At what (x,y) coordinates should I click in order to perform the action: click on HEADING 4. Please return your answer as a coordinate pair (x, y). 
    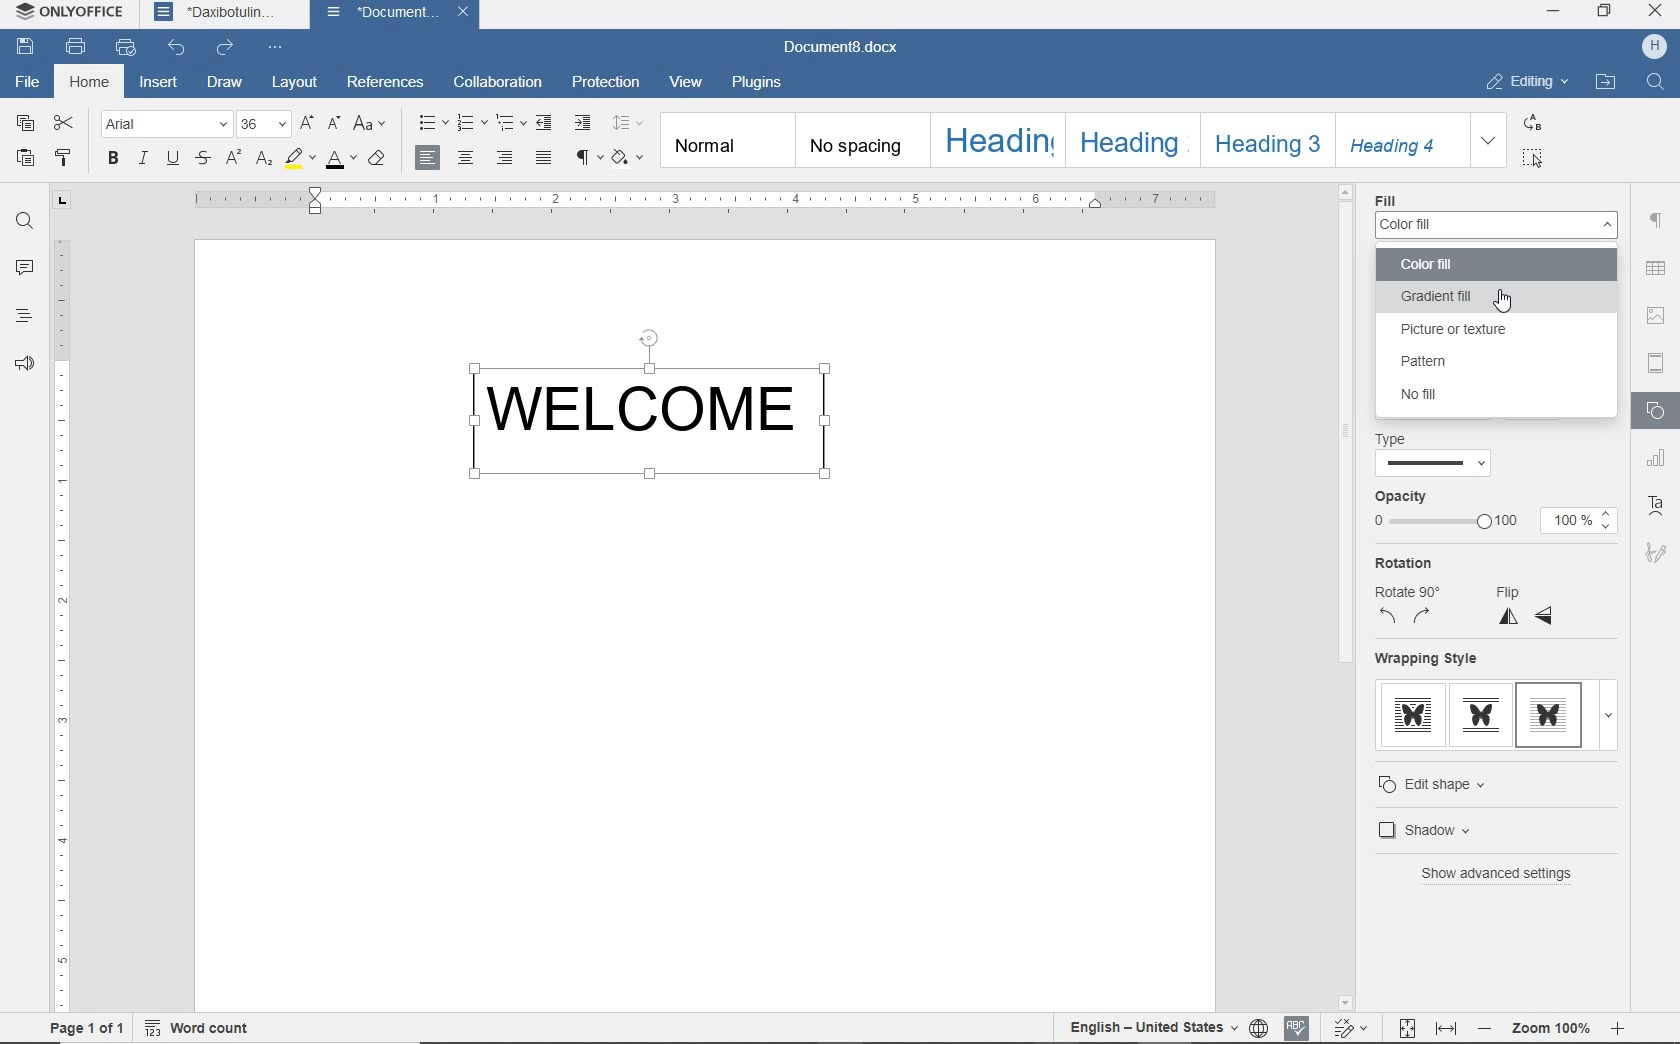
    Looking at the image, I should click on (1397, 139).